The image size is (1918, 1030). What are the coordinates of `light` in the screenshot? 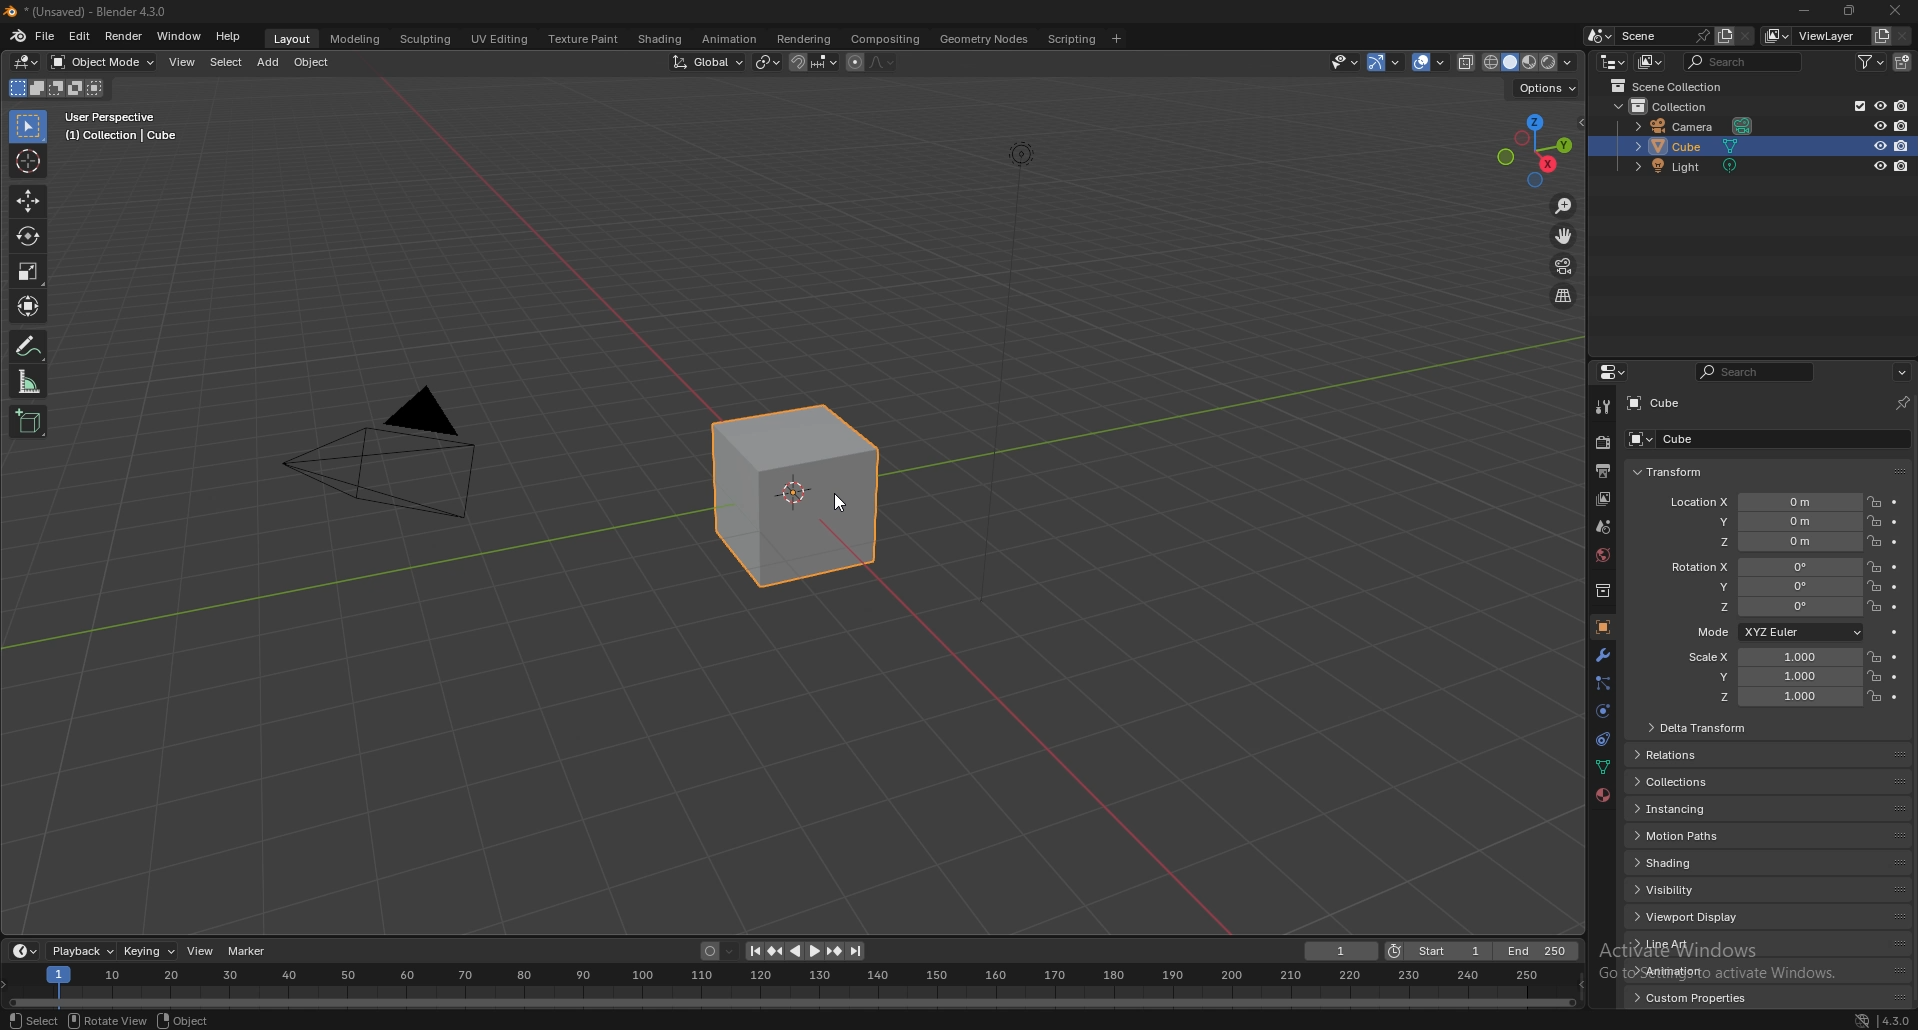 It's located at (1017, 155).